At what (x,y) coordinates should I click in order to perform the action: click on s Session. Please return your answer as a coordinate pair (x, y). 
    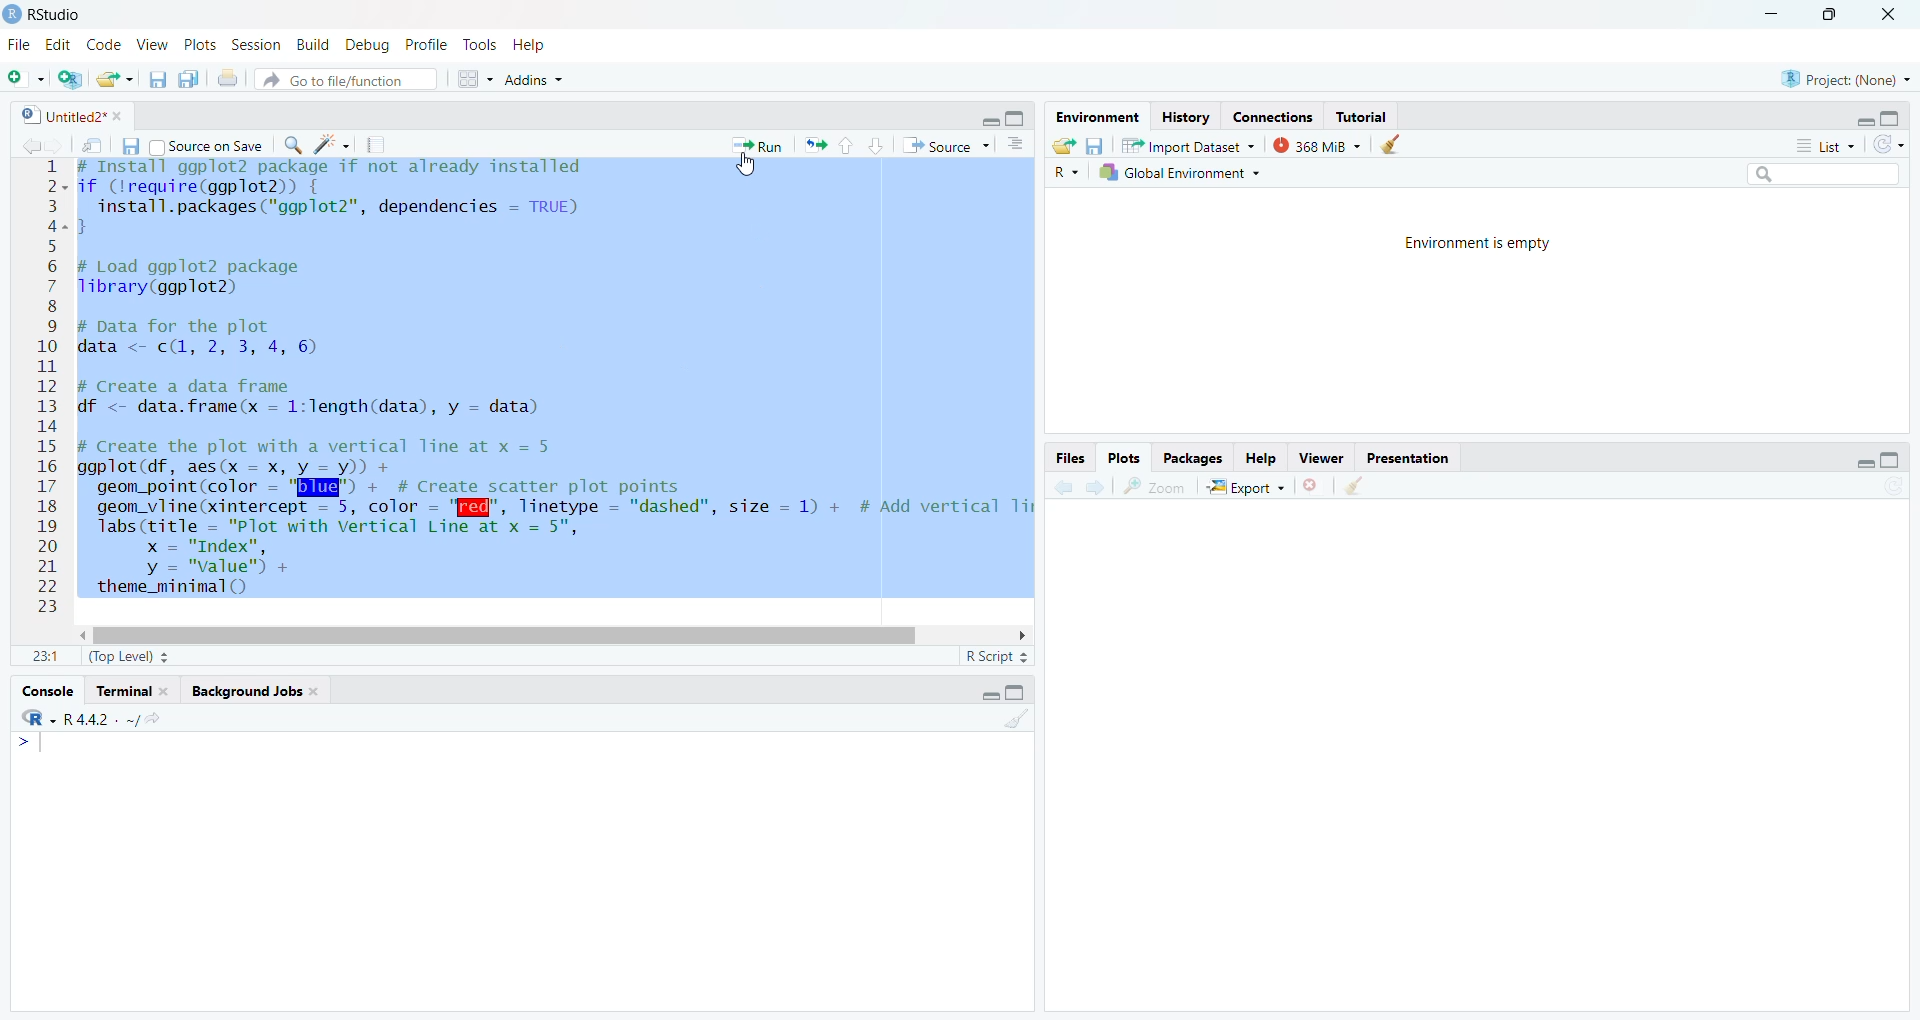
    Looking at the image, I should click on (252, 45).